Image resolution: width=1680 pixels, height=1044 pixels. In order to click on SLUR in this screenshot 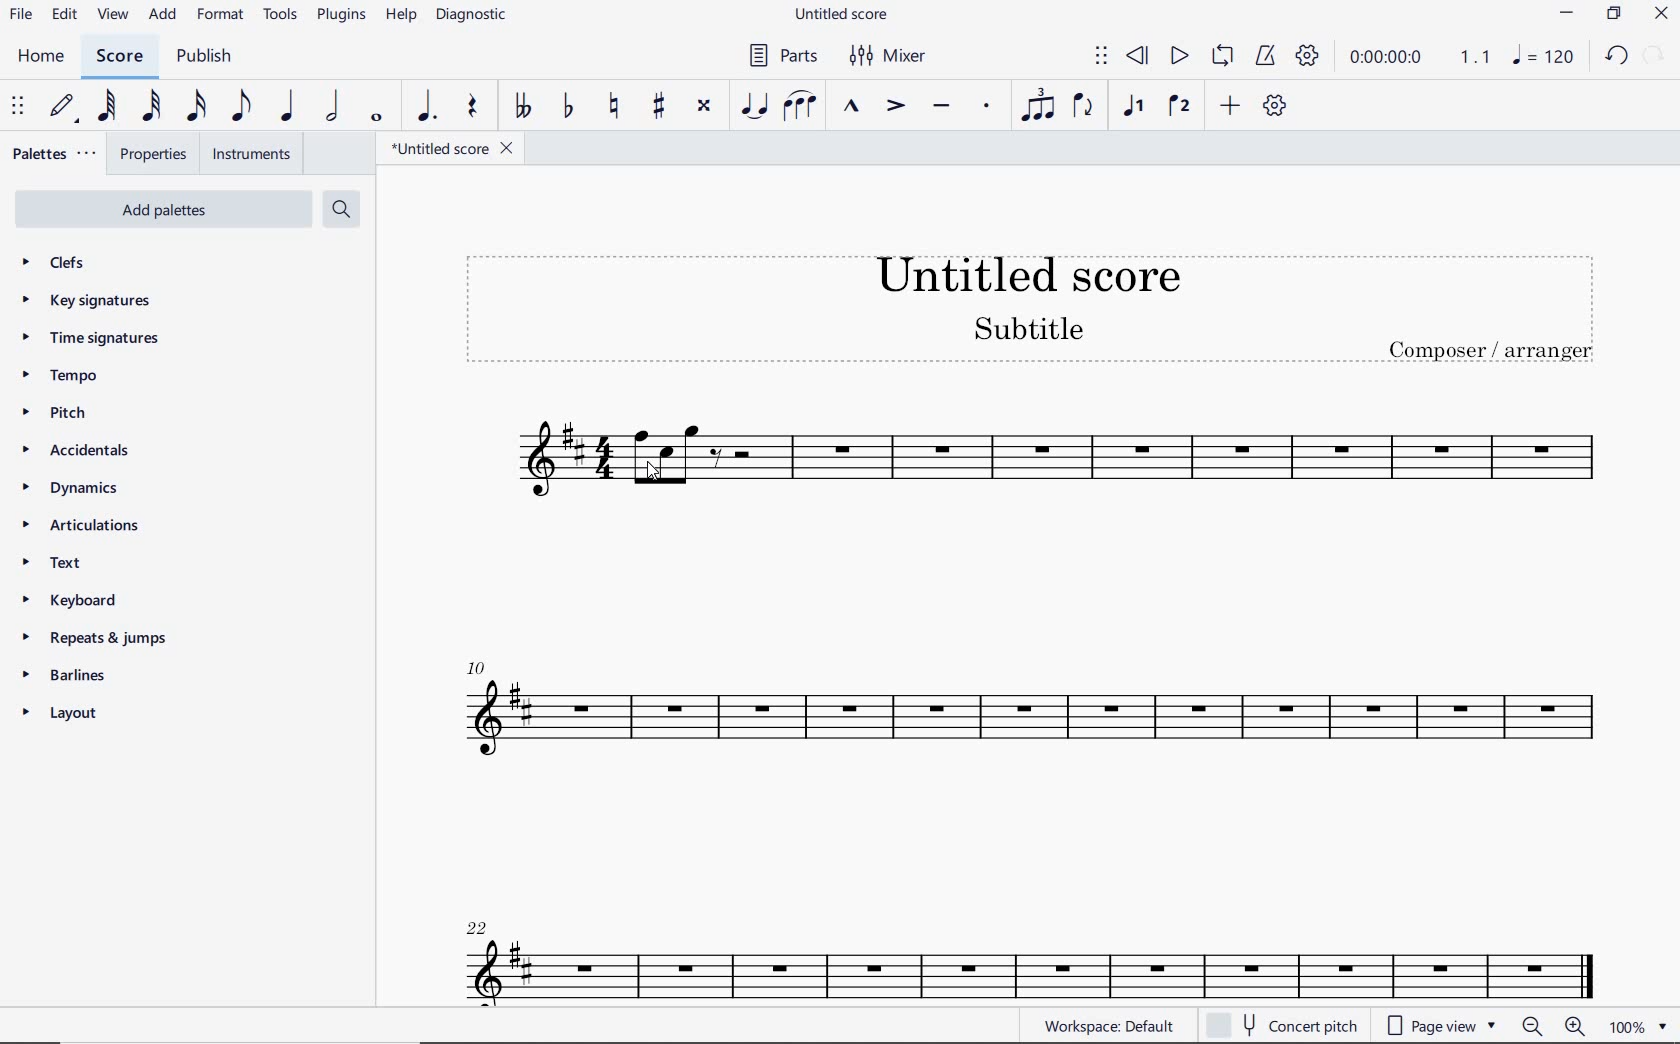, I will do `click(801, 107)`.